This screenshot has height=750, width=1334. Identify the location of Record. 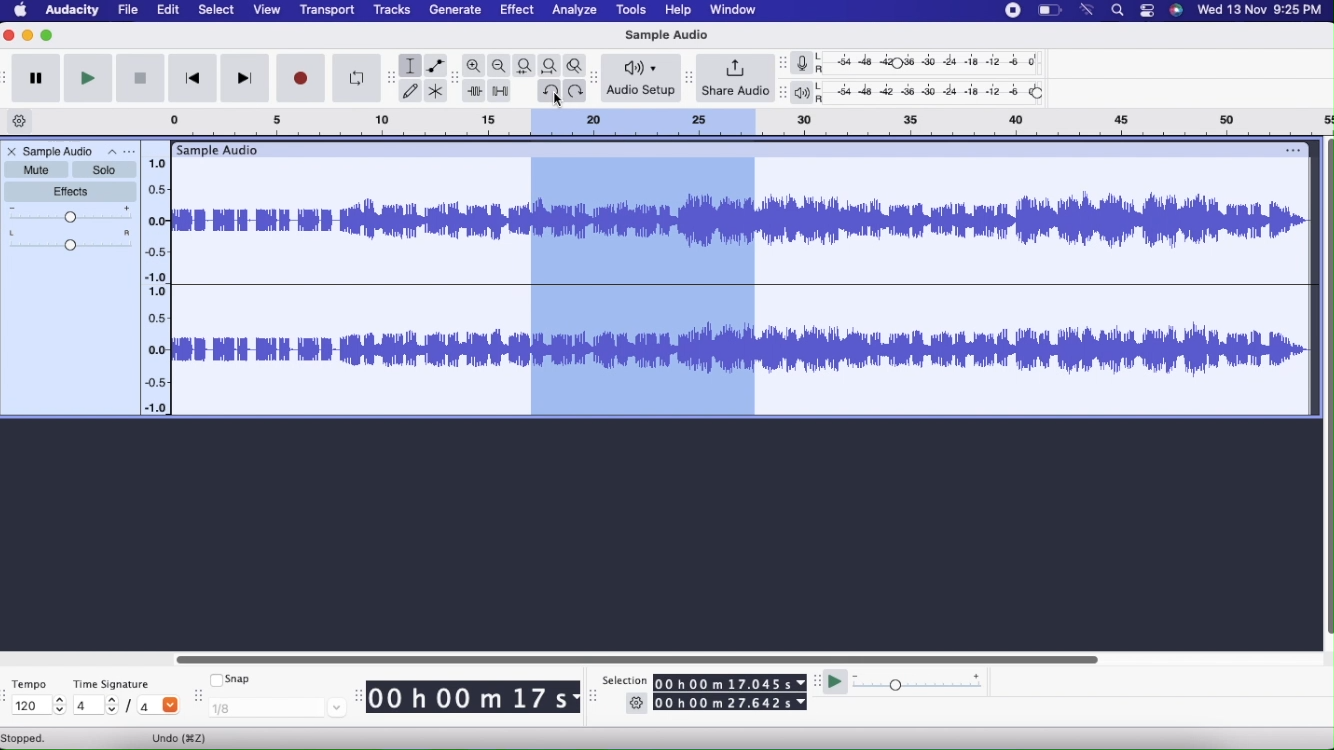
(302, 78).